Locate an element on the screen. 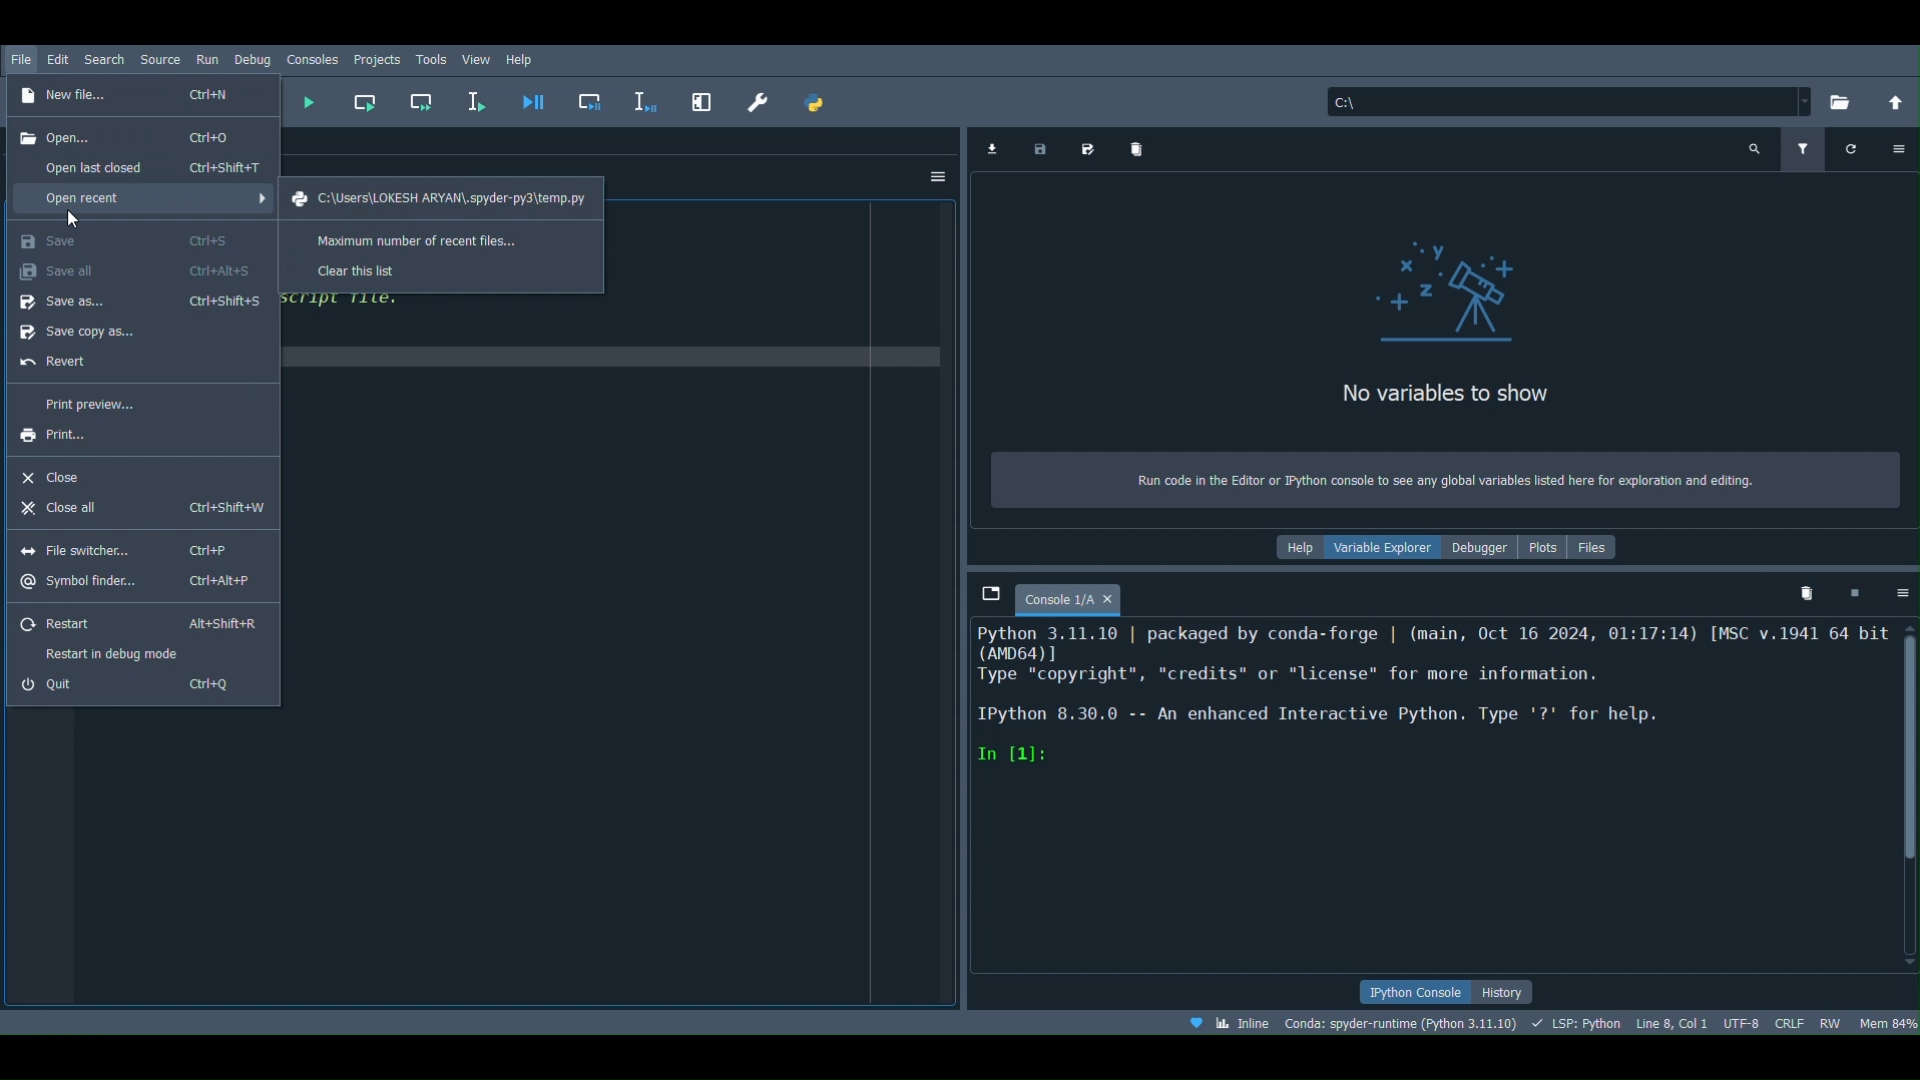  Symbol finder is located at coordinates (128, 584).